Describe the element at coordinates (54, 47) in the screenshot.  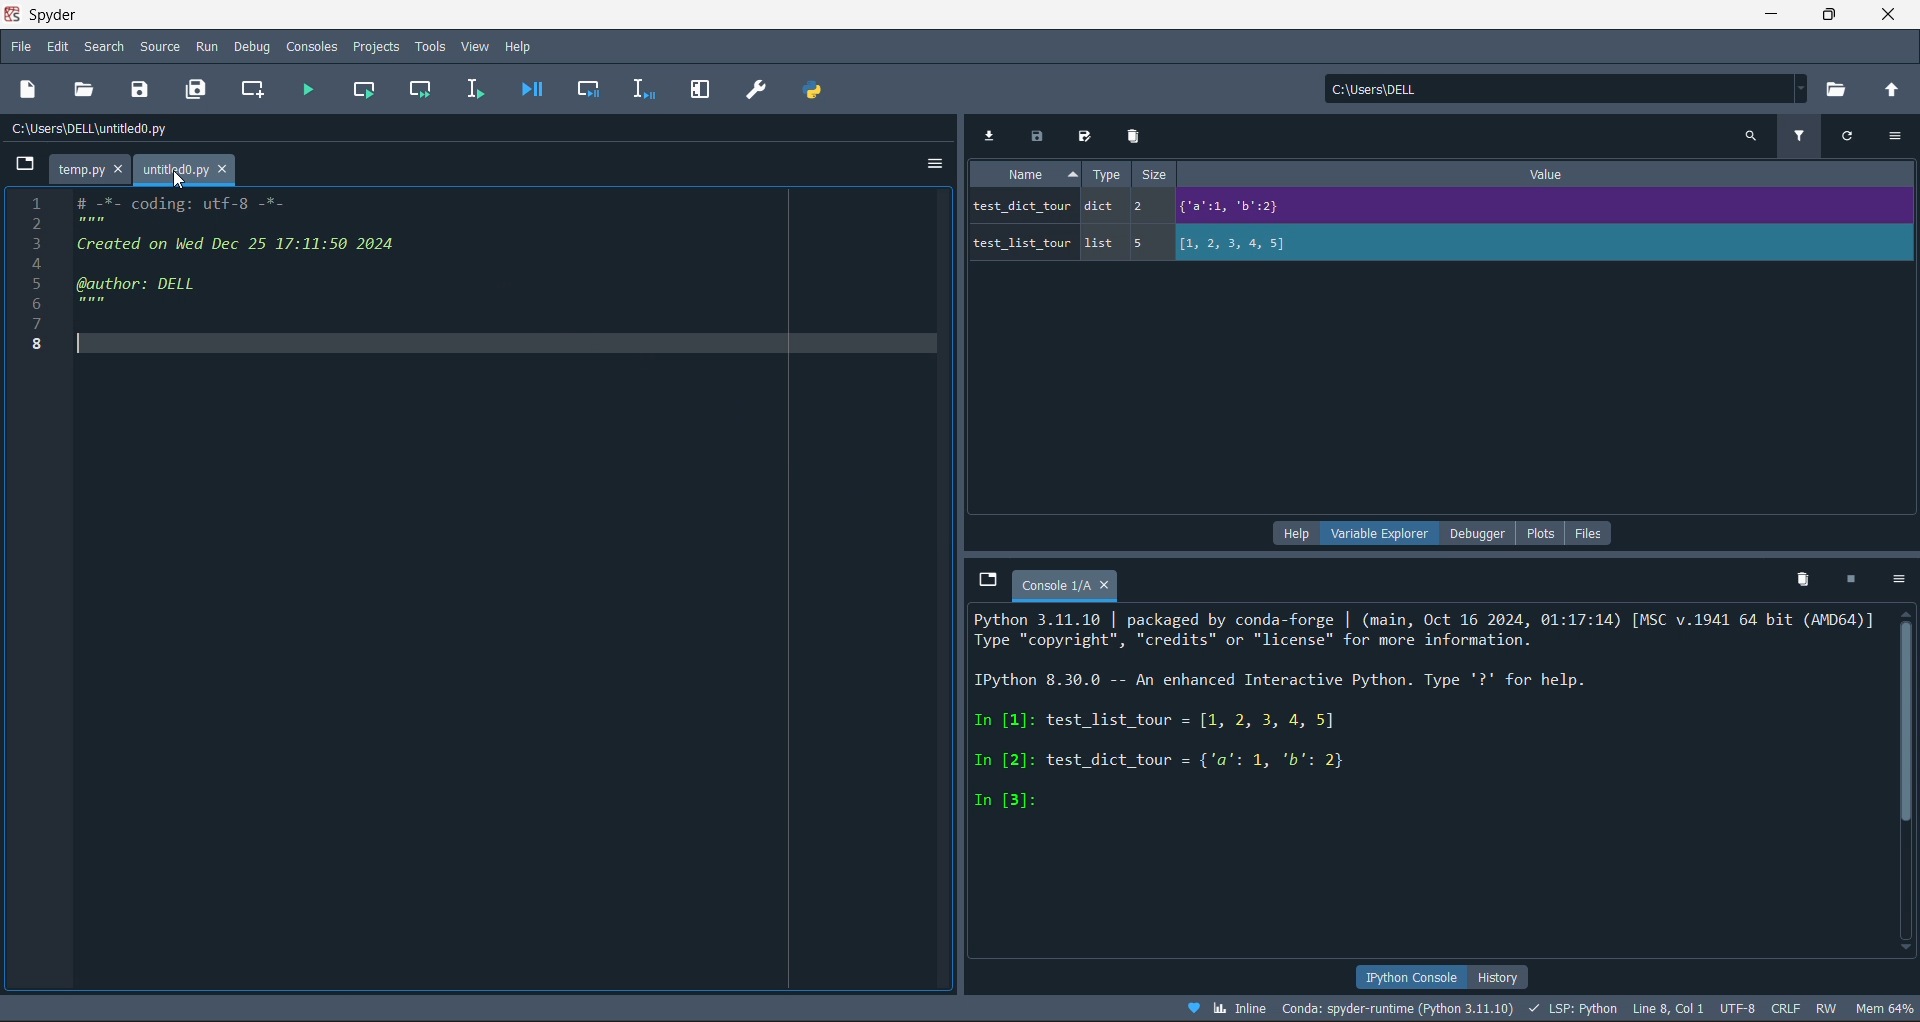
I see `edit` at that location.